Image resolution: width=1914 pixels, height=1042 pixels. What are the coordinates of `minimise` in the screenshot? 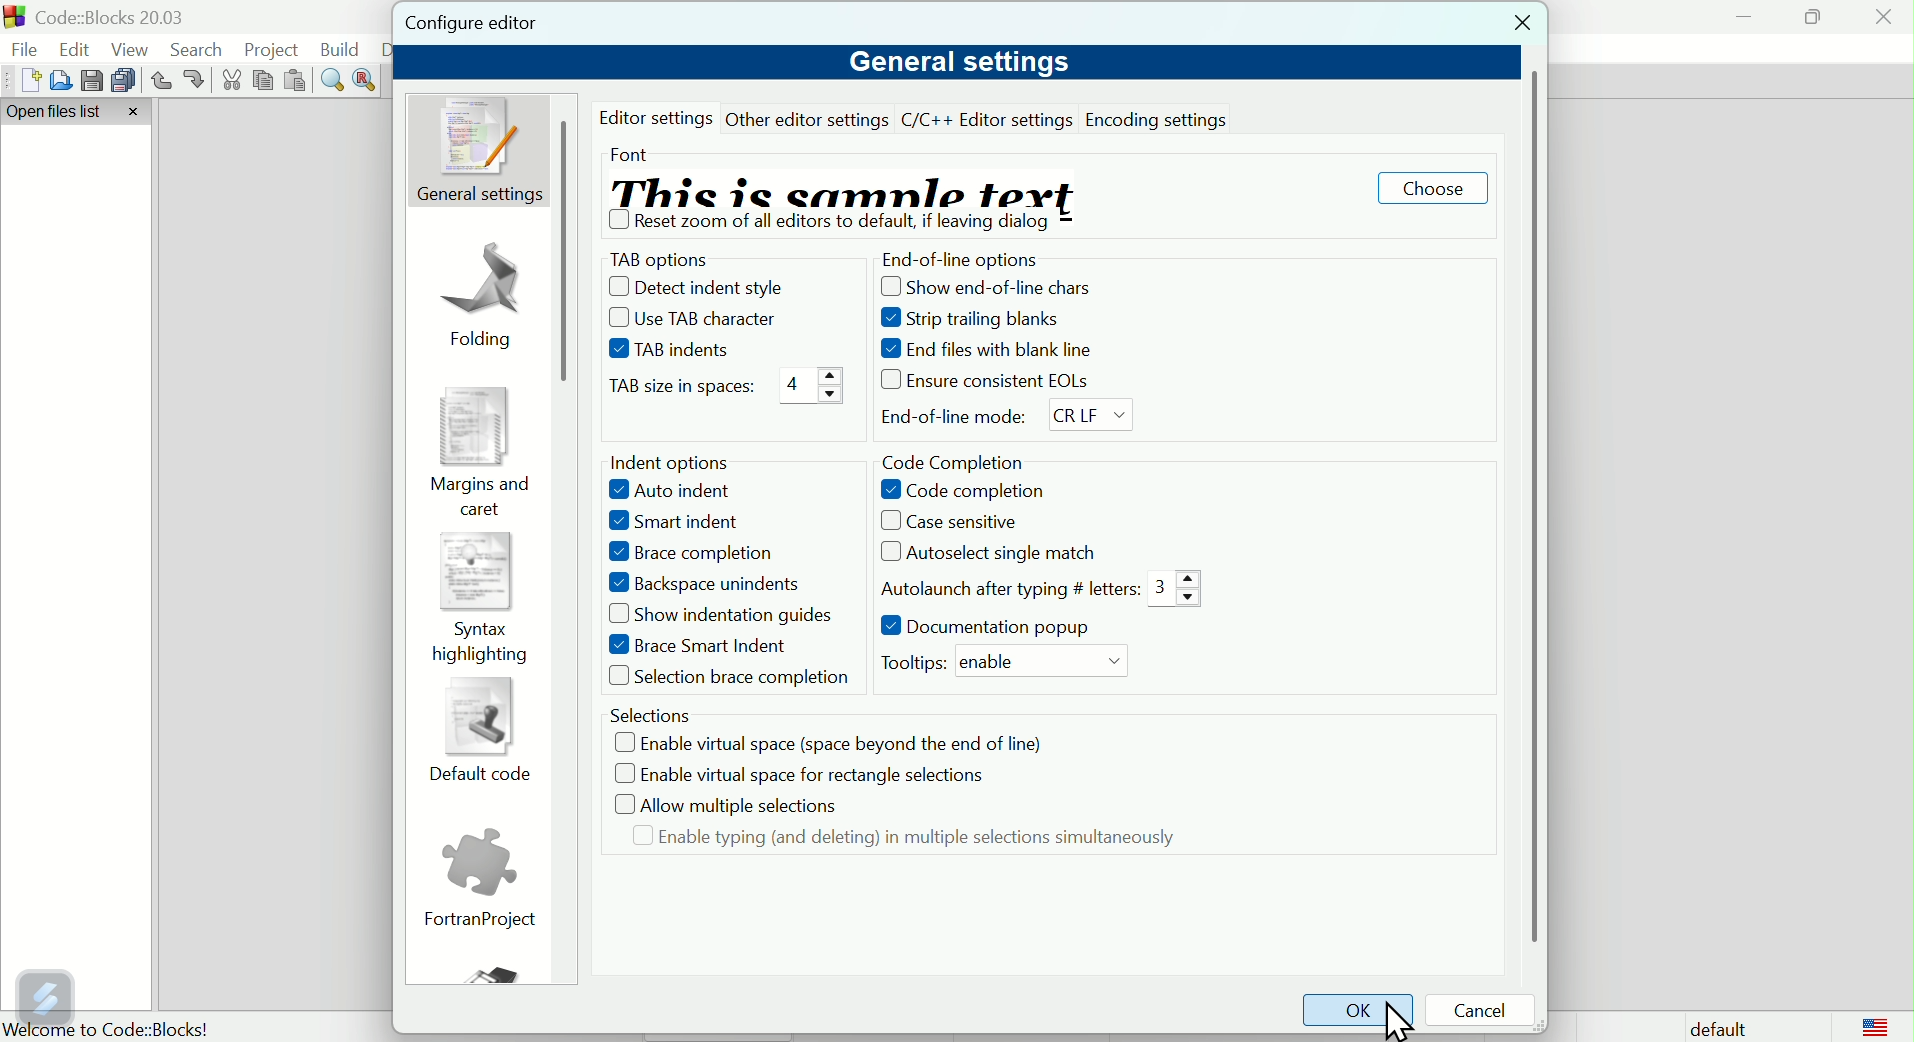 It's located at (1745, 16).